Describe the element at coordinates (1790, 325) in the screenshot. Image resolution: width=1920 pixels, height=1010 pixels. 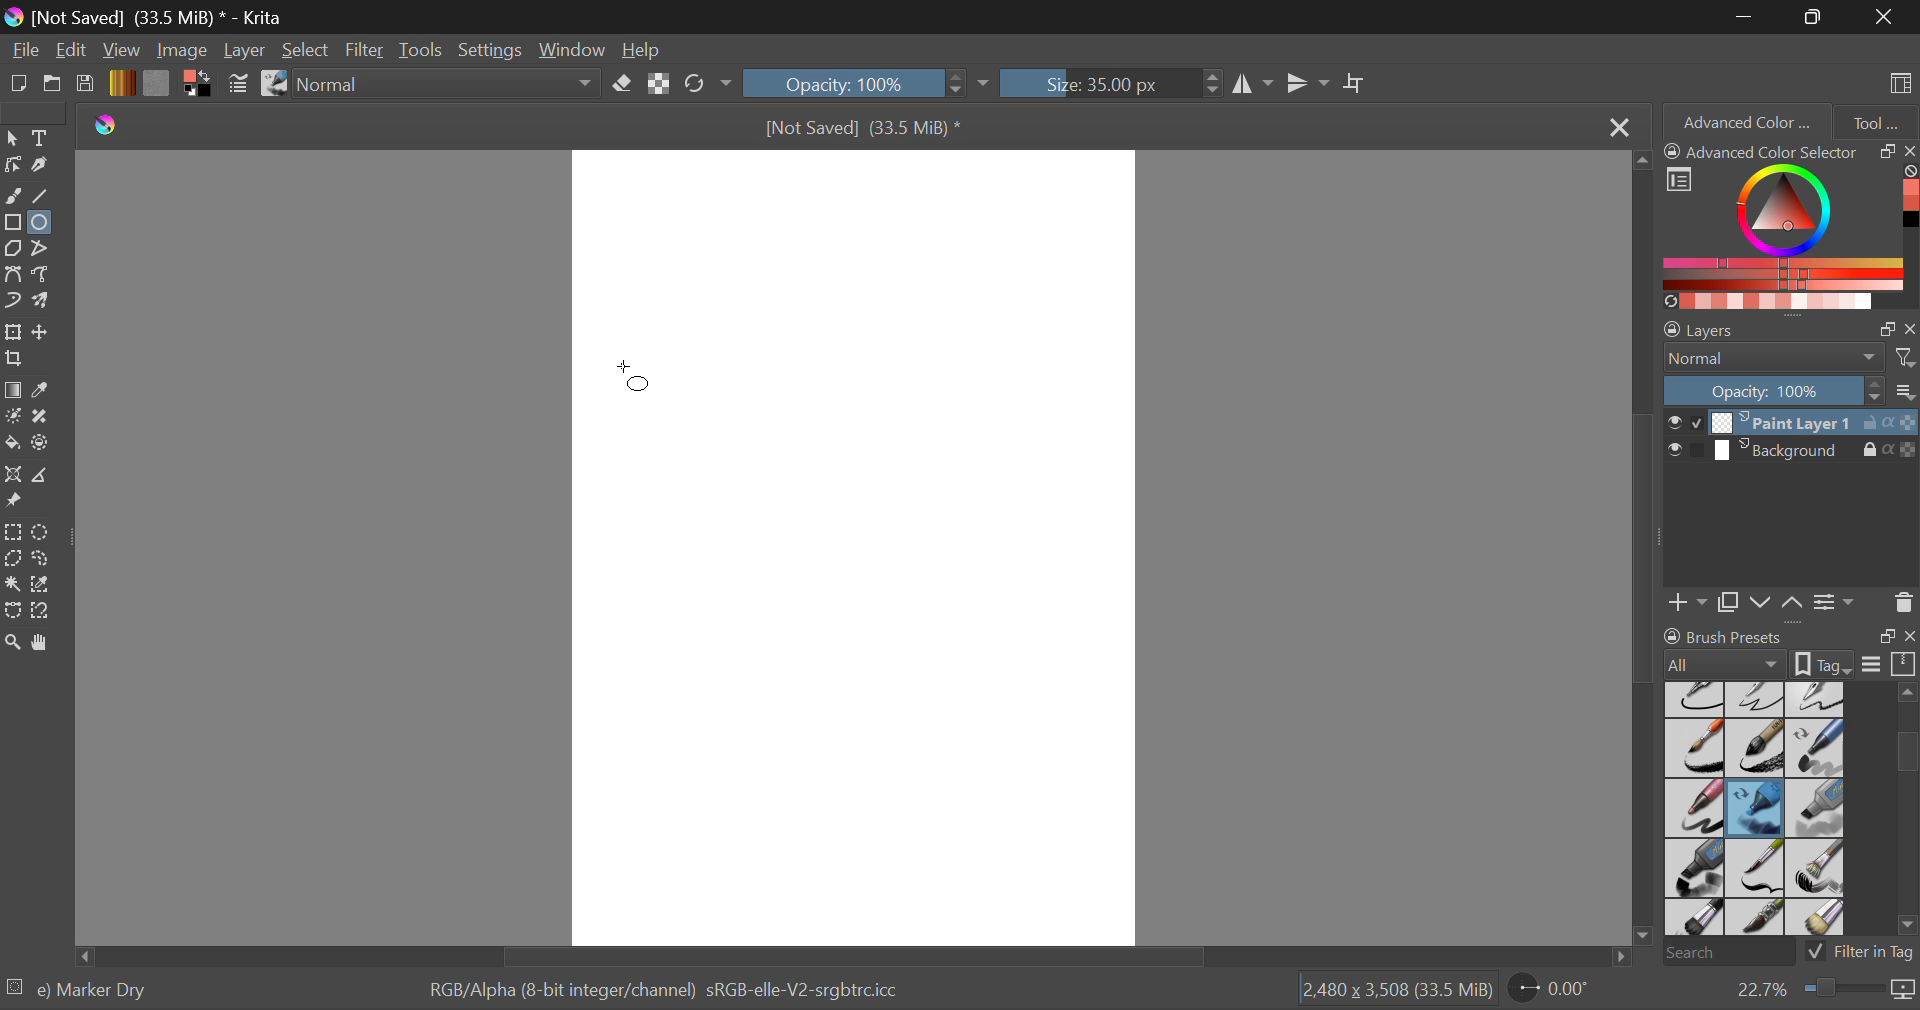
I see `Layer Settings` at that location.